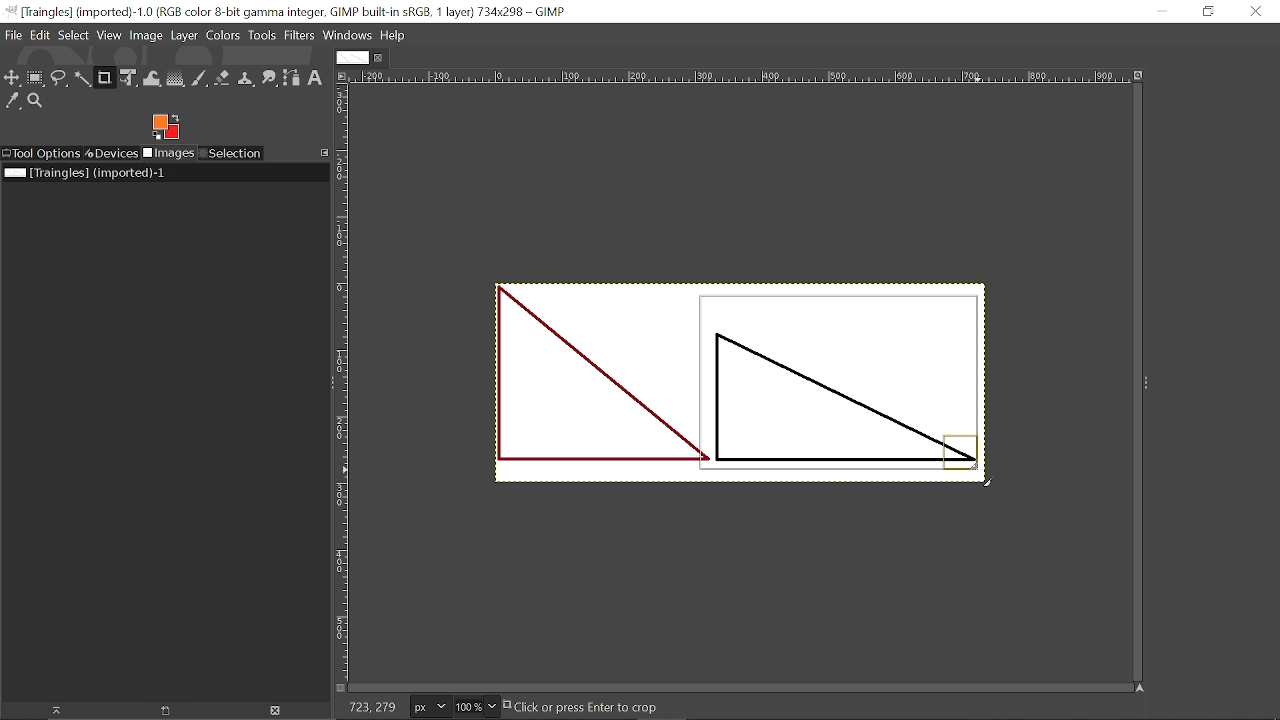 The image size is (1280, 720). What do you see at coordinates (427, 706) in the screenshot?
I see `Current image format` at bounding box center [427, 706].